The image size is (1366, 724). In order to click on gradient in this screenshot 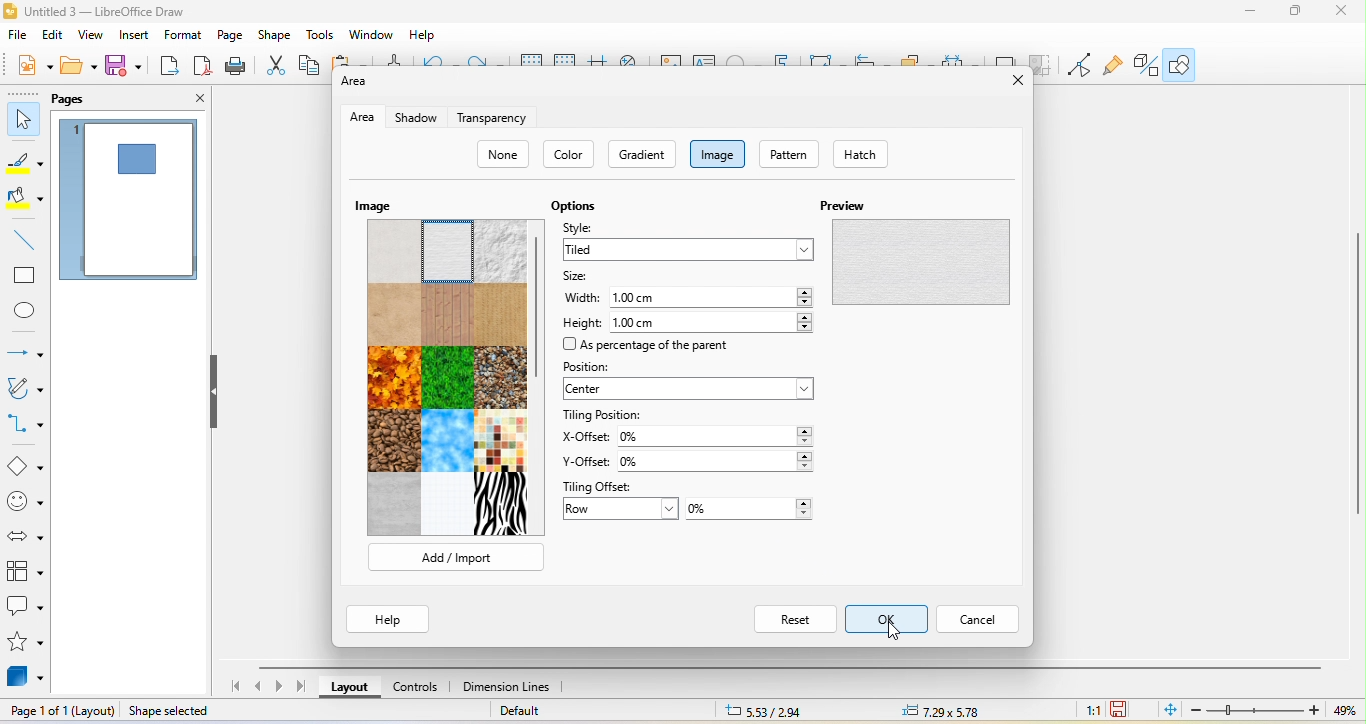, I will do `click(646, 156)`.